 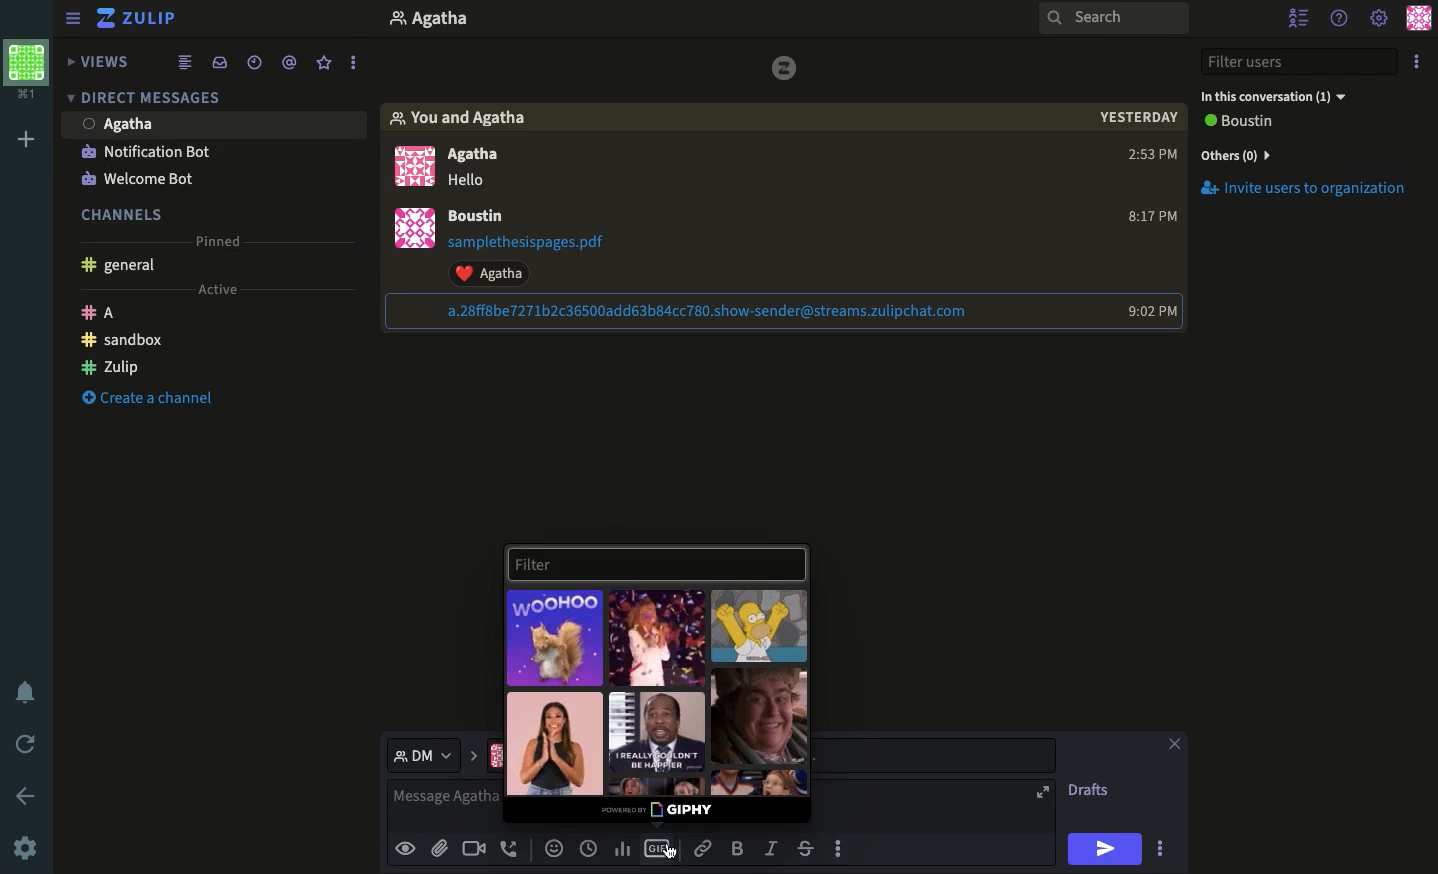 What do you see at coordinates (227, 291) in the screenshot?
I see `Active` at bounding box center [227, 291].